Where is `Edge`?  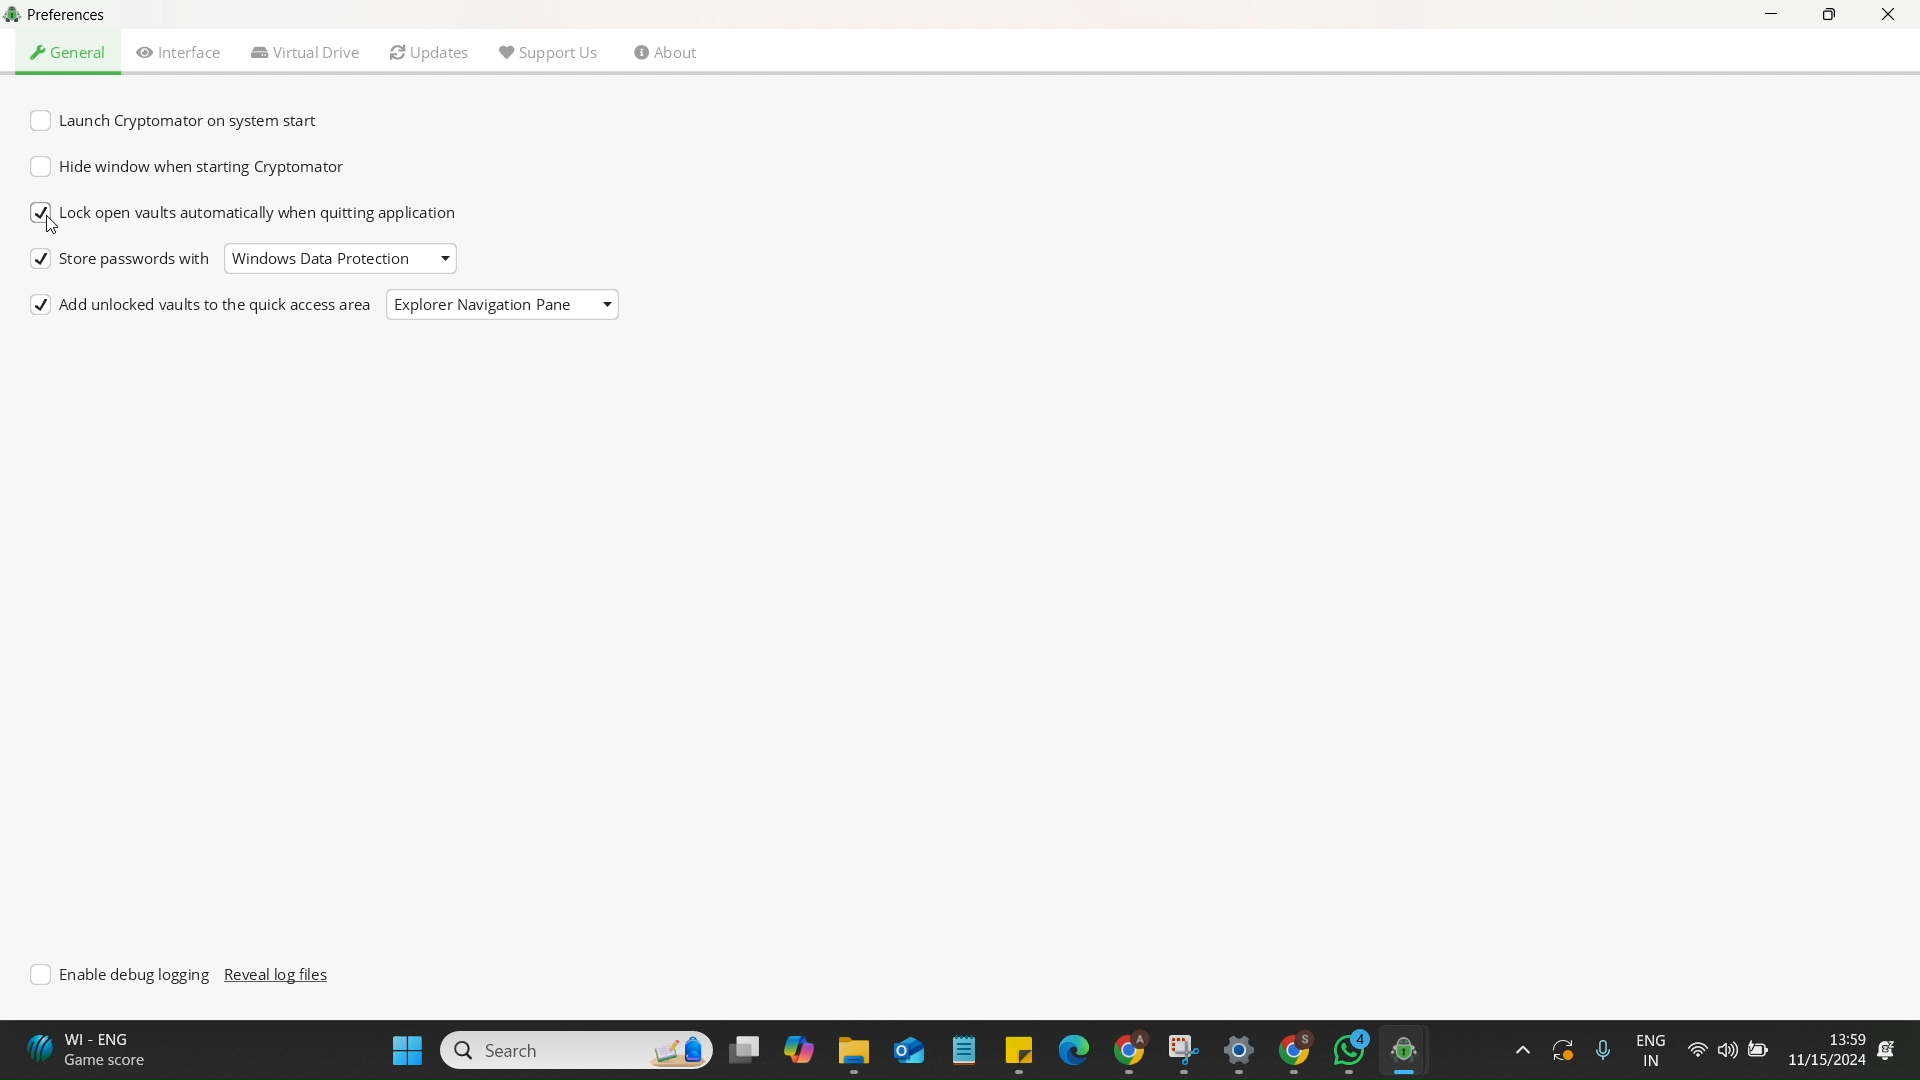 Edge is located at coordinates (1070, 1048).